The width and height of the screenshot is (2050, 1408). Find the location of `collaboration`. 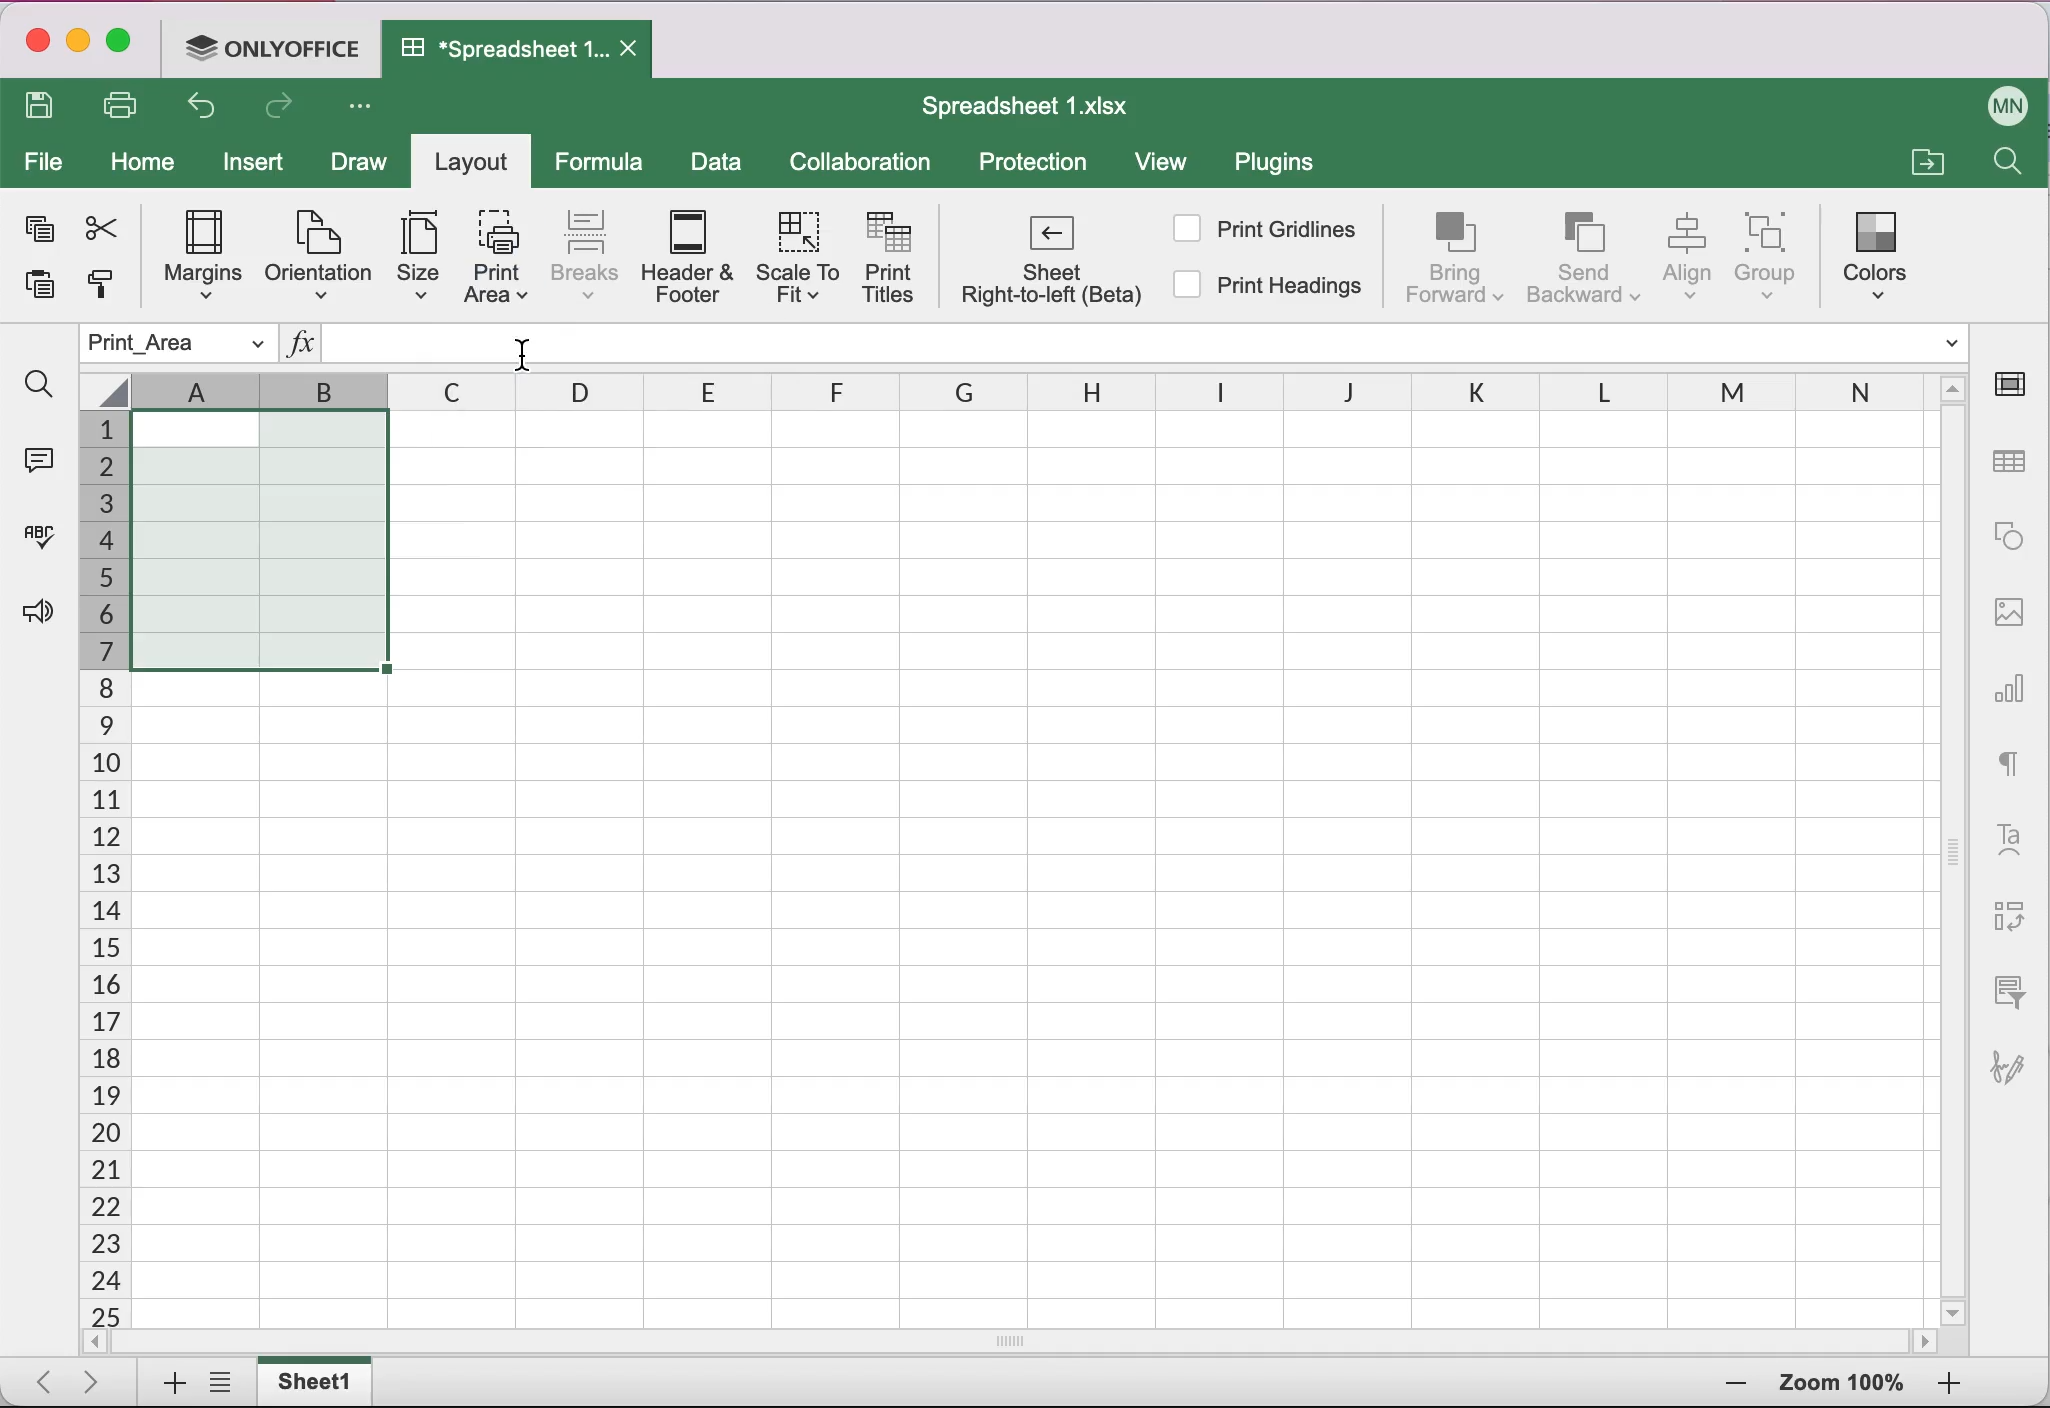

collaboration is located at coordinates (869, 163).